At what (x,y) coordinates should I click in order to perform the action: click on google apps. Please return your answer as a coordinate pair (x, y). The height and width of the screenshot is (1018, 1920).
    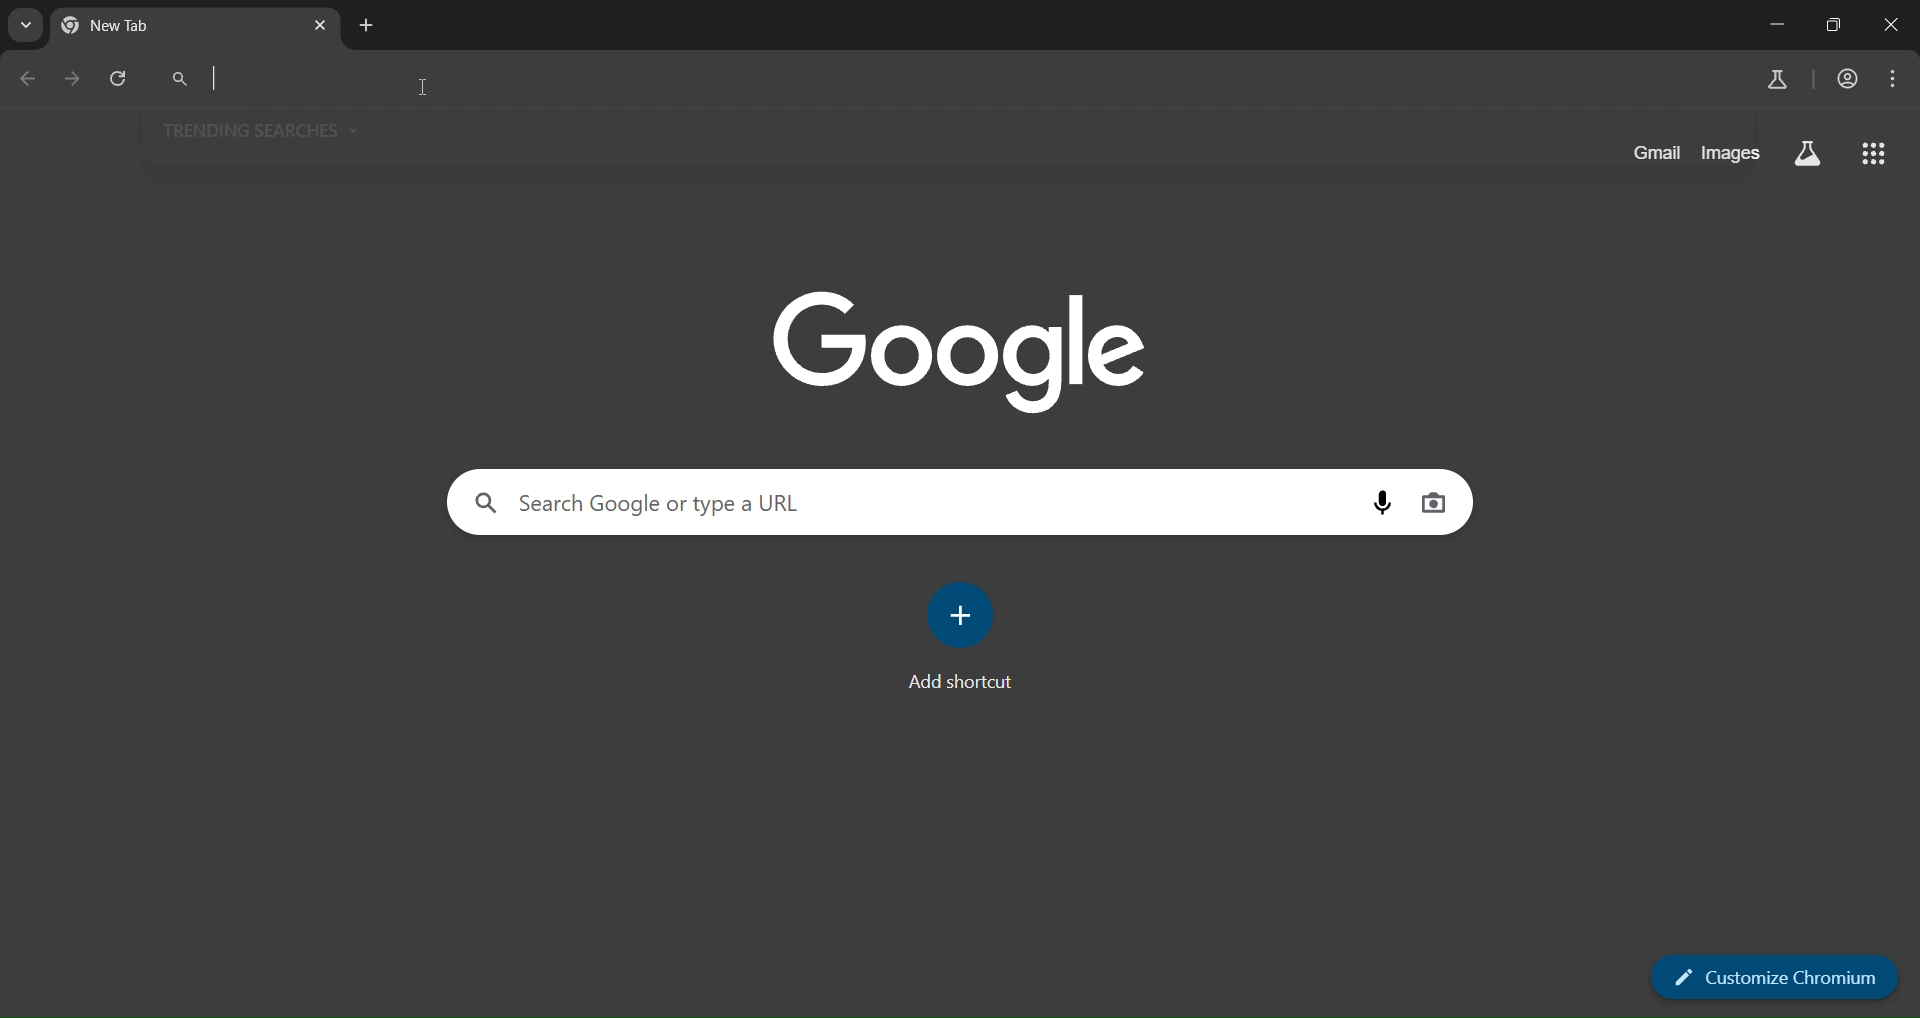
    Looking at the image, I should click on (1874, 151).